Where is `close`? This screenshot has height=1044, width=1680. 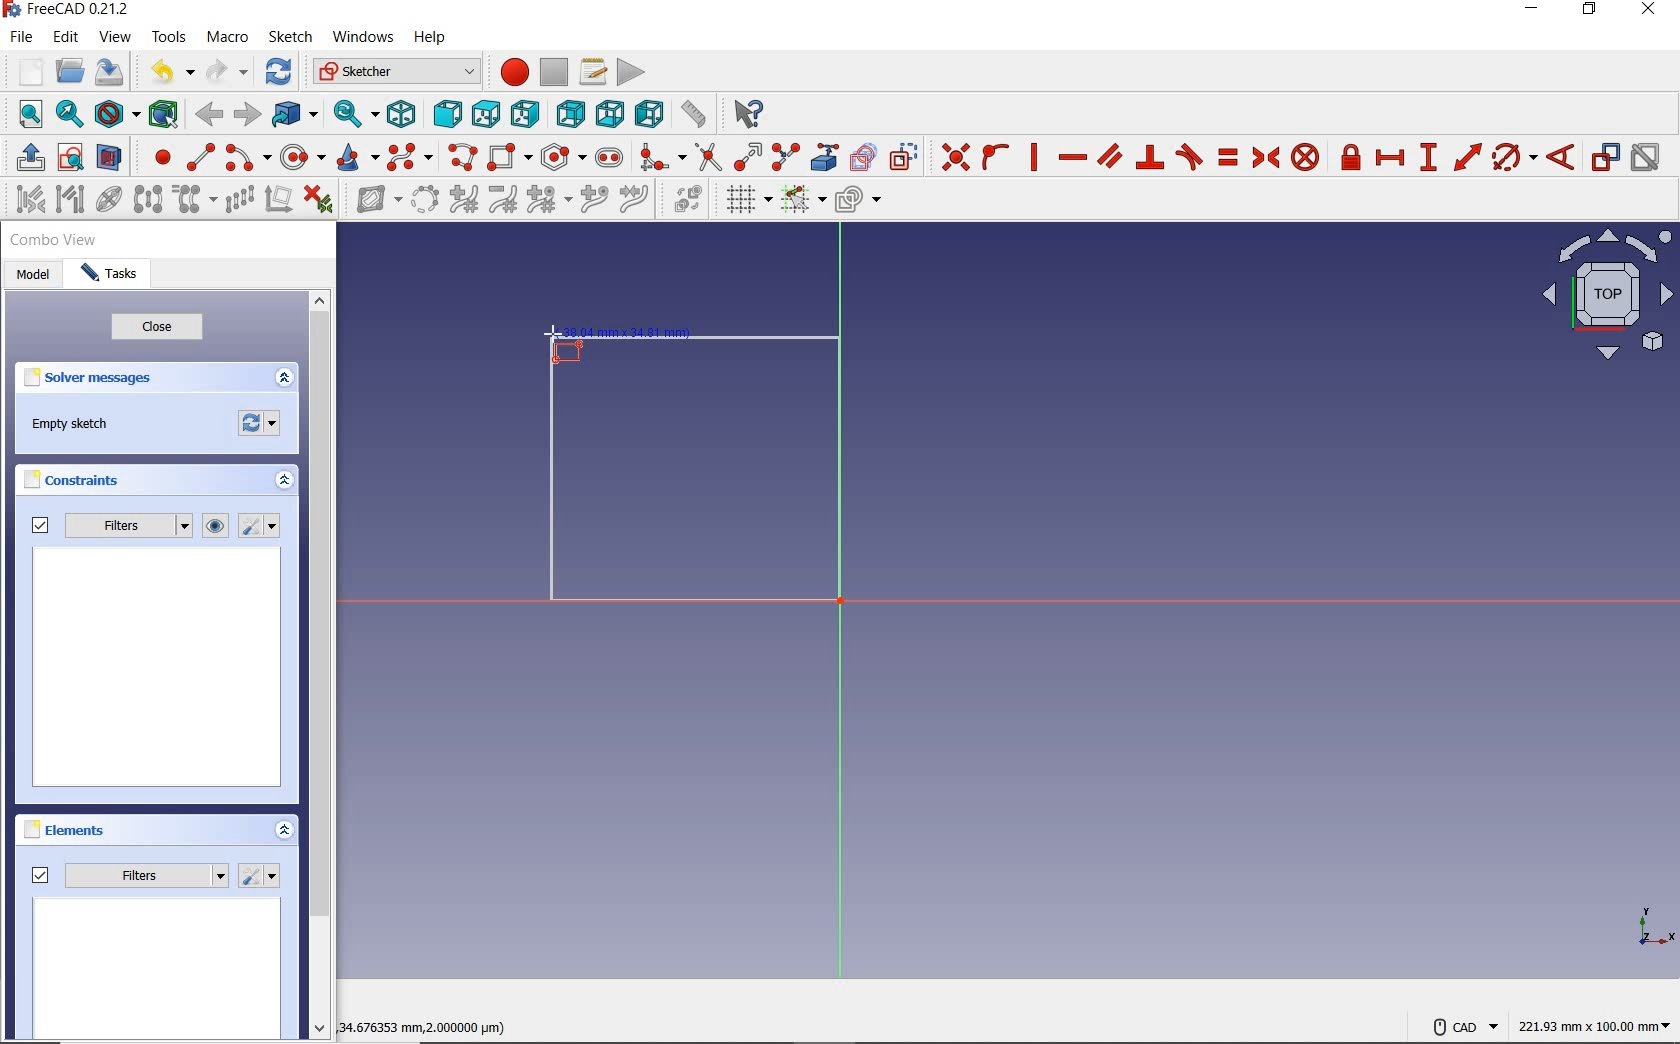
close is located at coordinates (157, 330).